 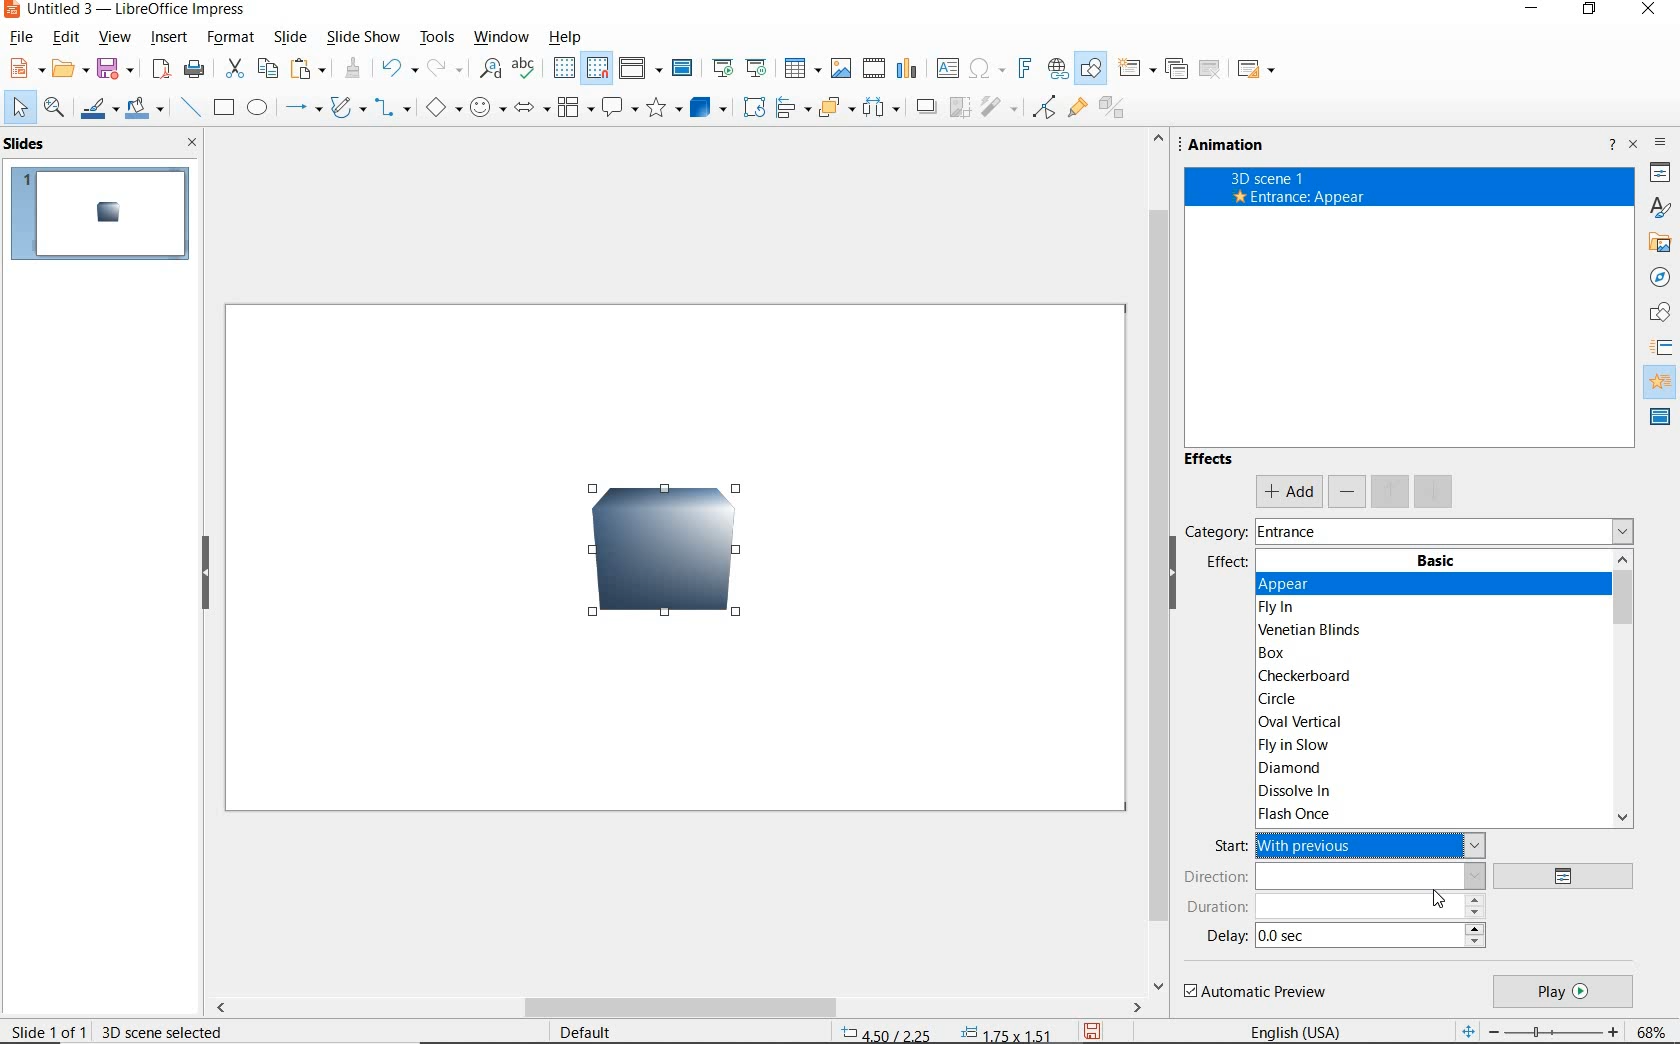 I want to click on file name, so click(x=128, y=11).